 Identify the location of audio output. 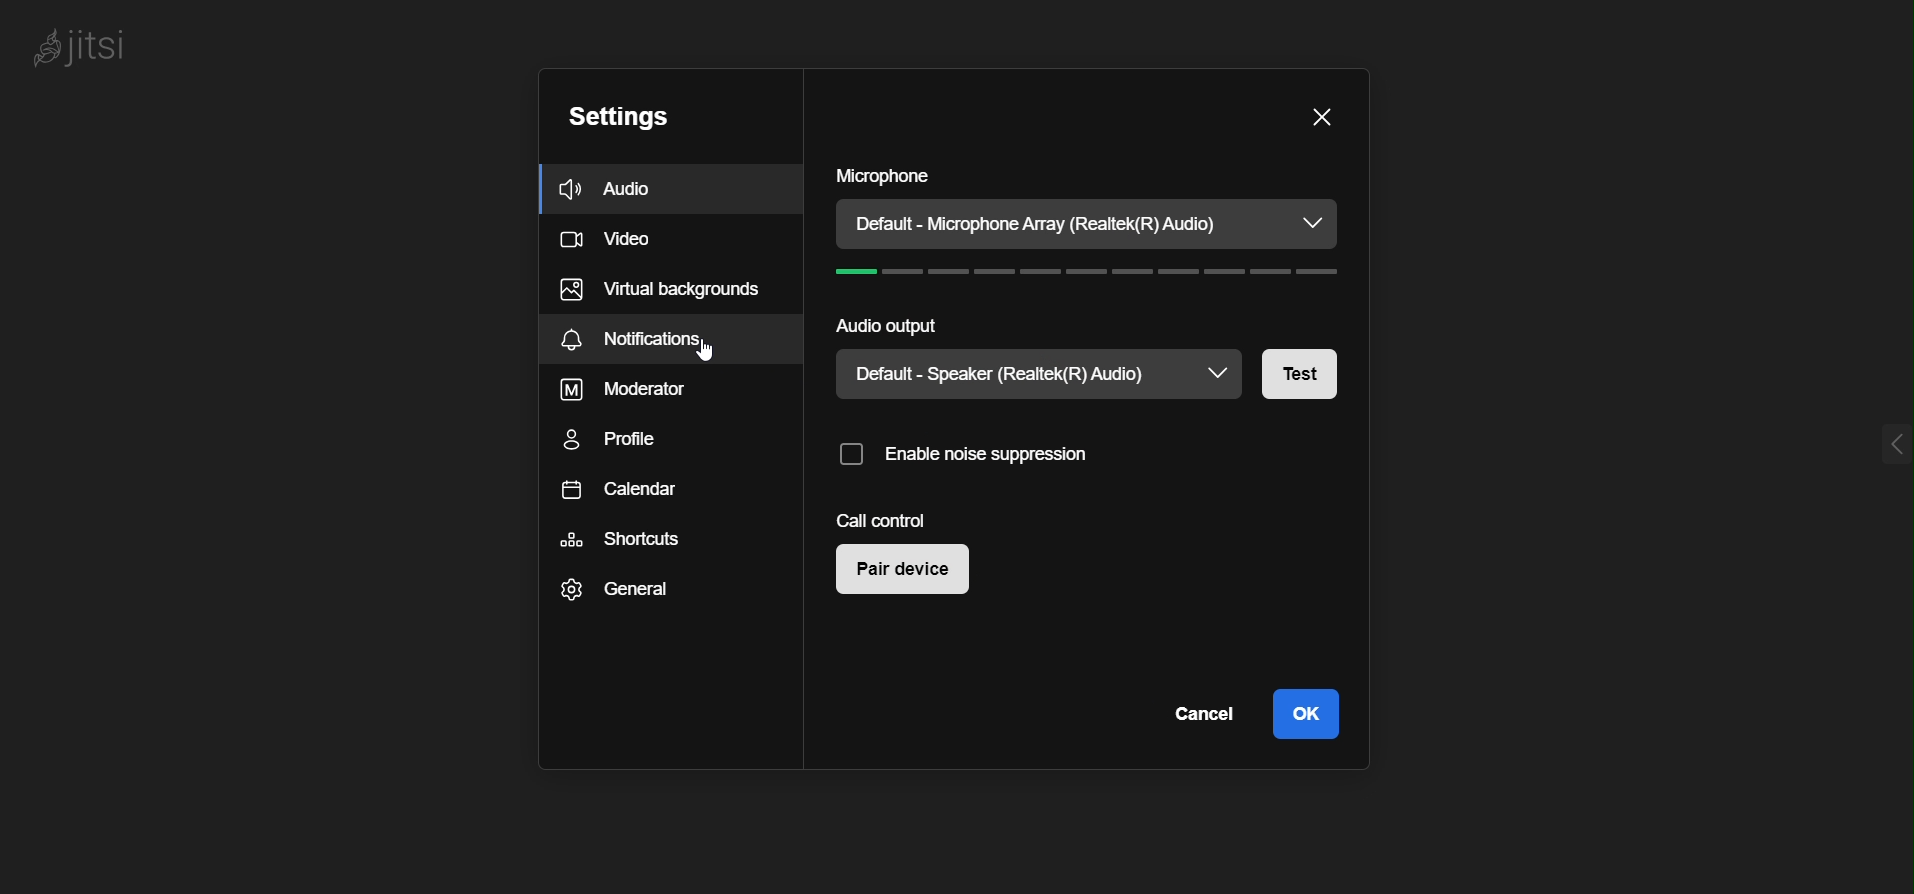
(895, 327).